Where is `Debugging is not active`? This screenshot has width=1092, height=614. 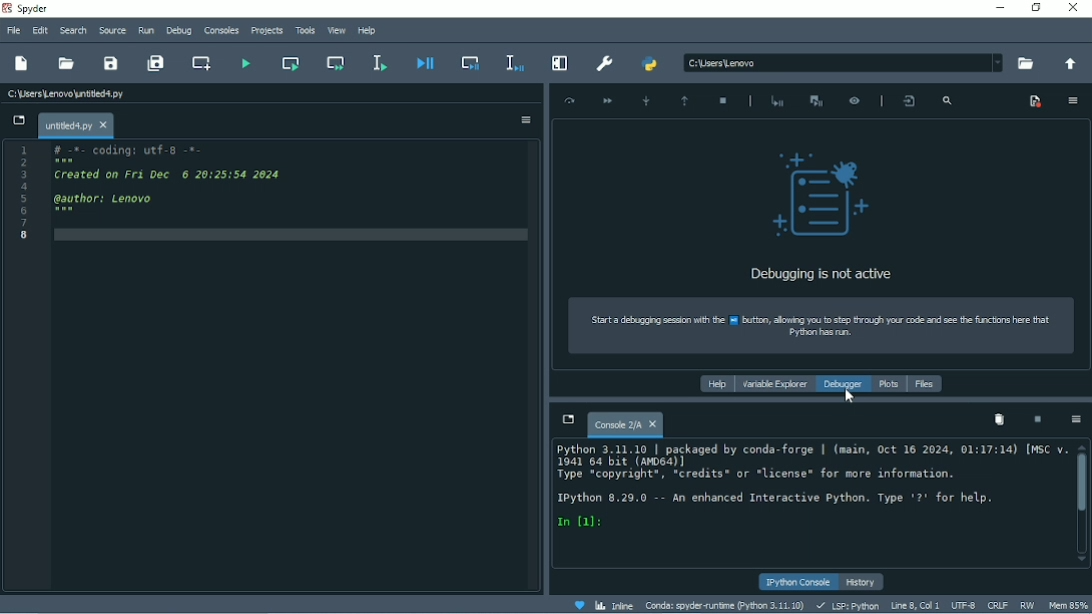
Debugging is not active is located at coordinates (825, 273).